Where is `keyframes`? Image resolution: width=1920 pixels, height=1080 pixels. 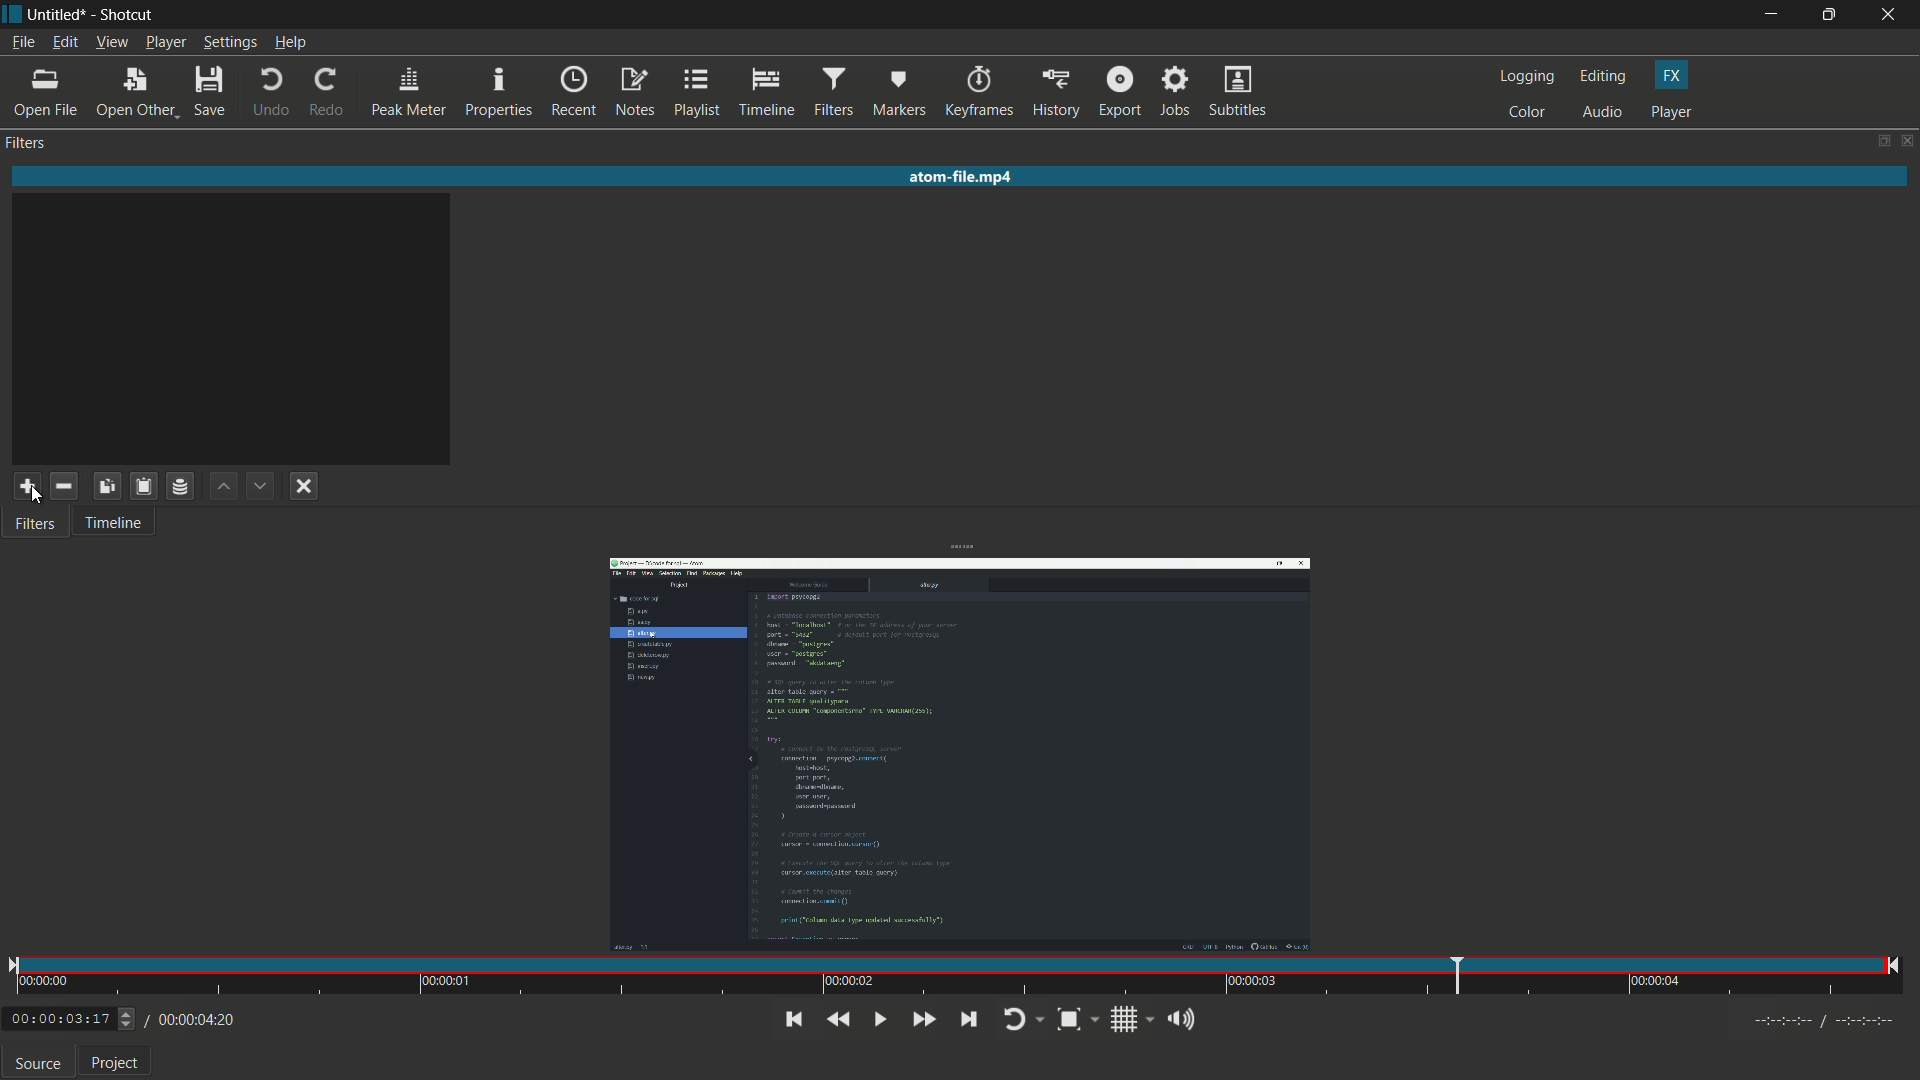 keyframes is located at coordinates (977, 92).